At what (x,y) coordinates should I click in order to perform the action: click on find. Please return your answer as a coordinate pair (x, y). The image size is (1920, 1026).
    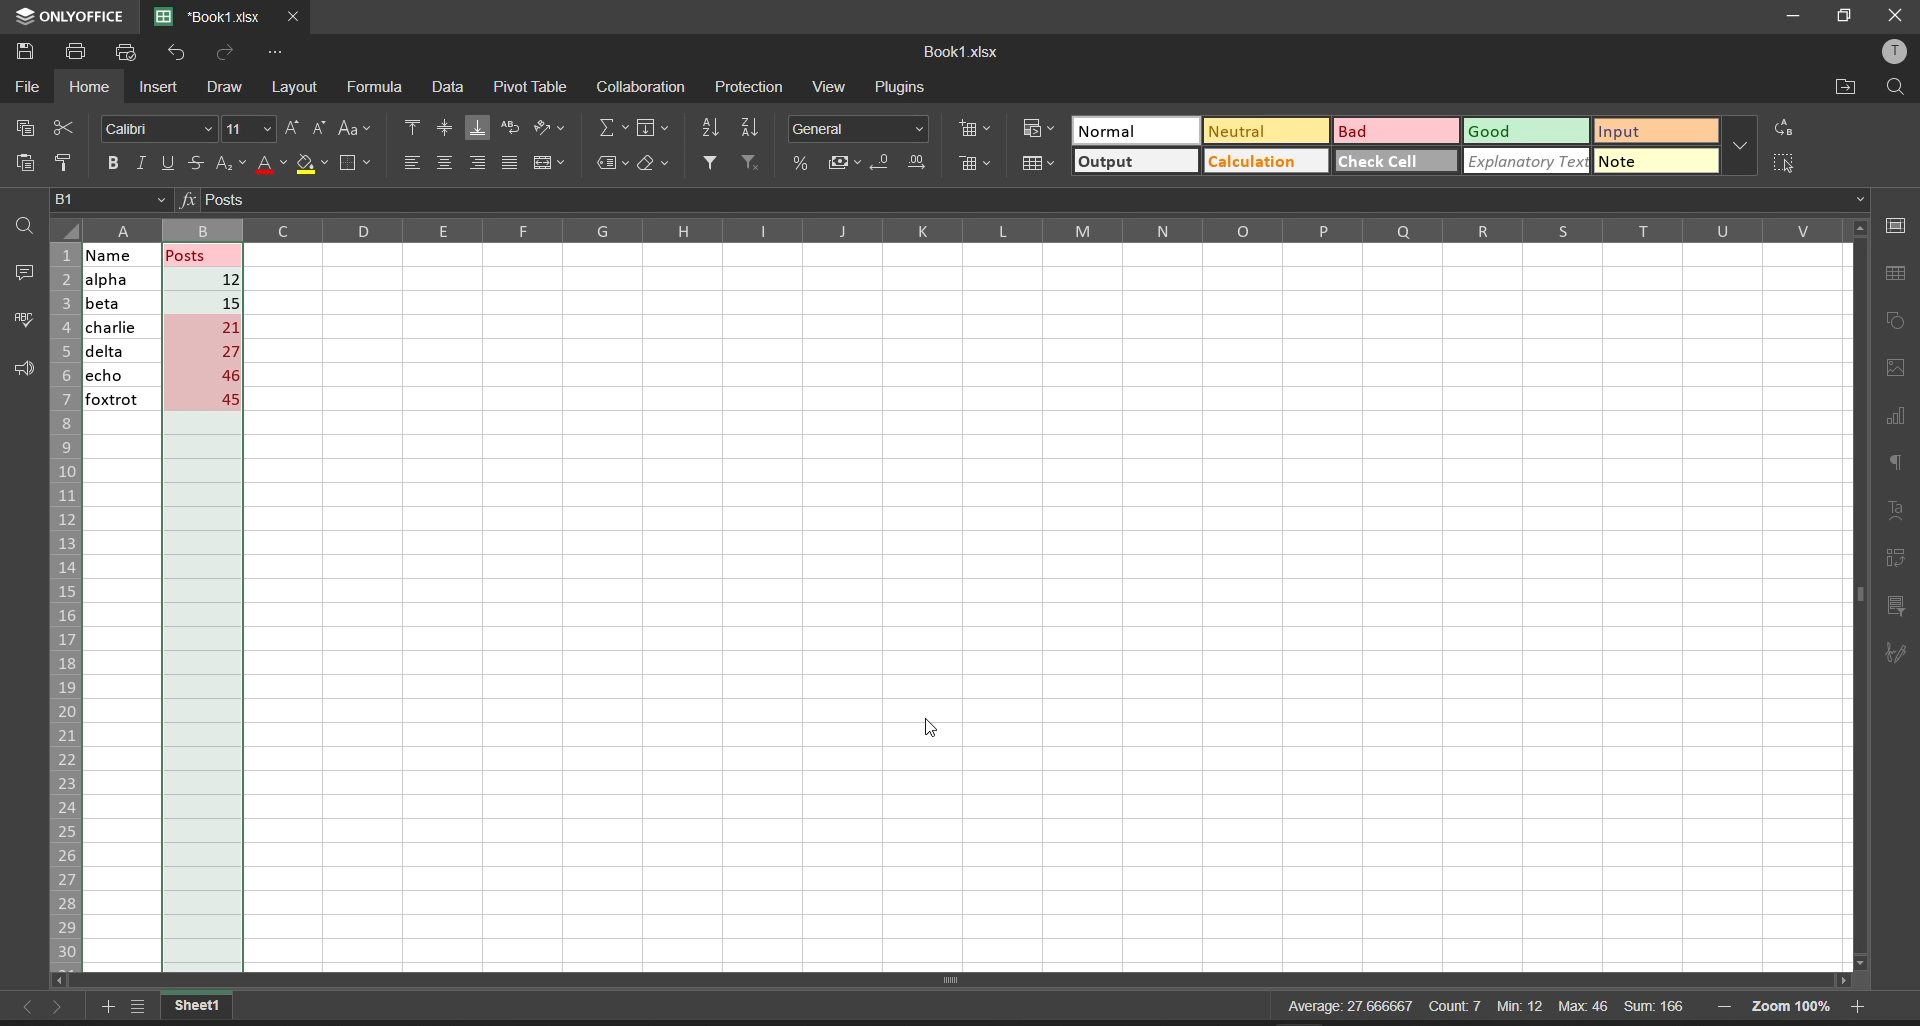
    Looking at the image, I should click on (28, 226).